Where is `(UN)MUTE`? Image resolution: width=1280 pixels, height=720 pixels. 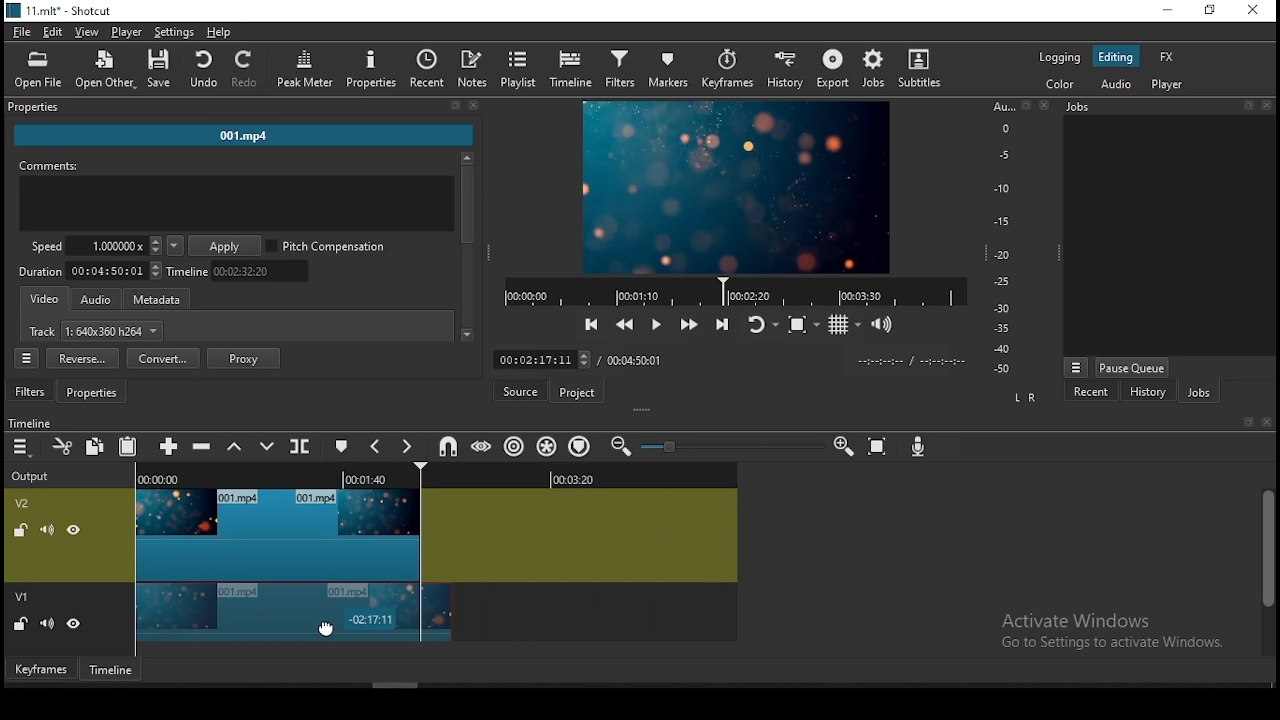
(UN)MUTE is located at coordinates (46, 528).